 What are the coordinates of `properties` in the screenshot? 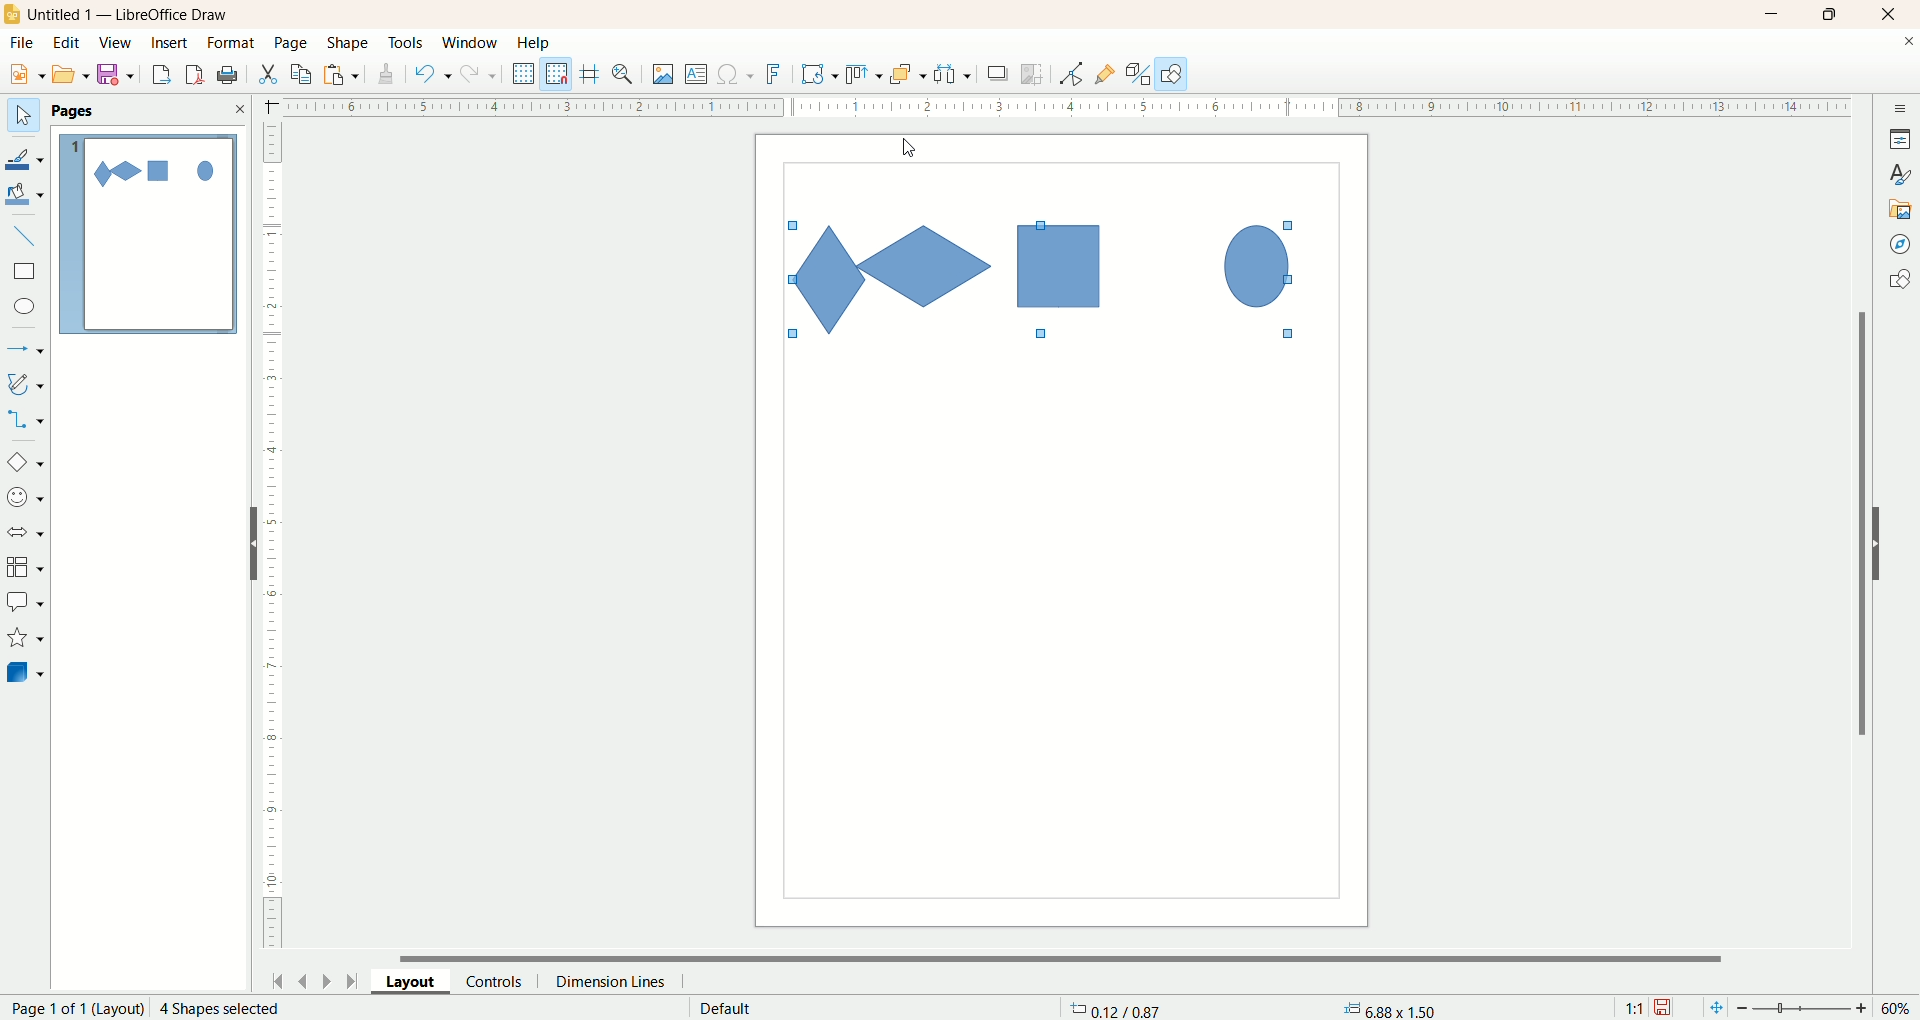 It's located at (1900, 139).